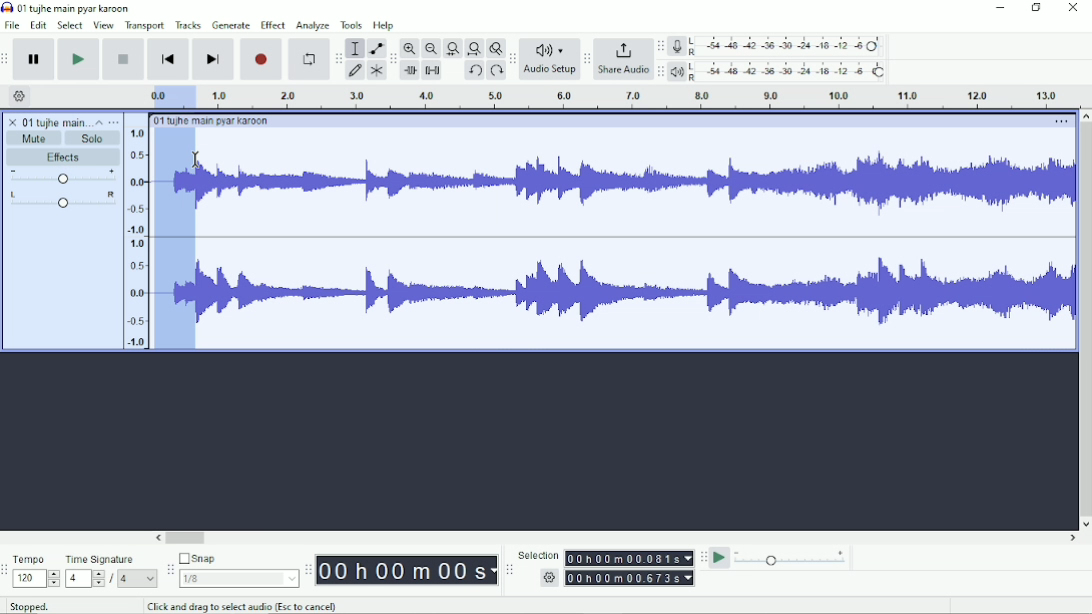 Image resolution: width=1092 pixels, height=614 pixels. Describe the element at coordinates (1084, 320) in the screenshot. I see `Vertical scrollbar` at that location.